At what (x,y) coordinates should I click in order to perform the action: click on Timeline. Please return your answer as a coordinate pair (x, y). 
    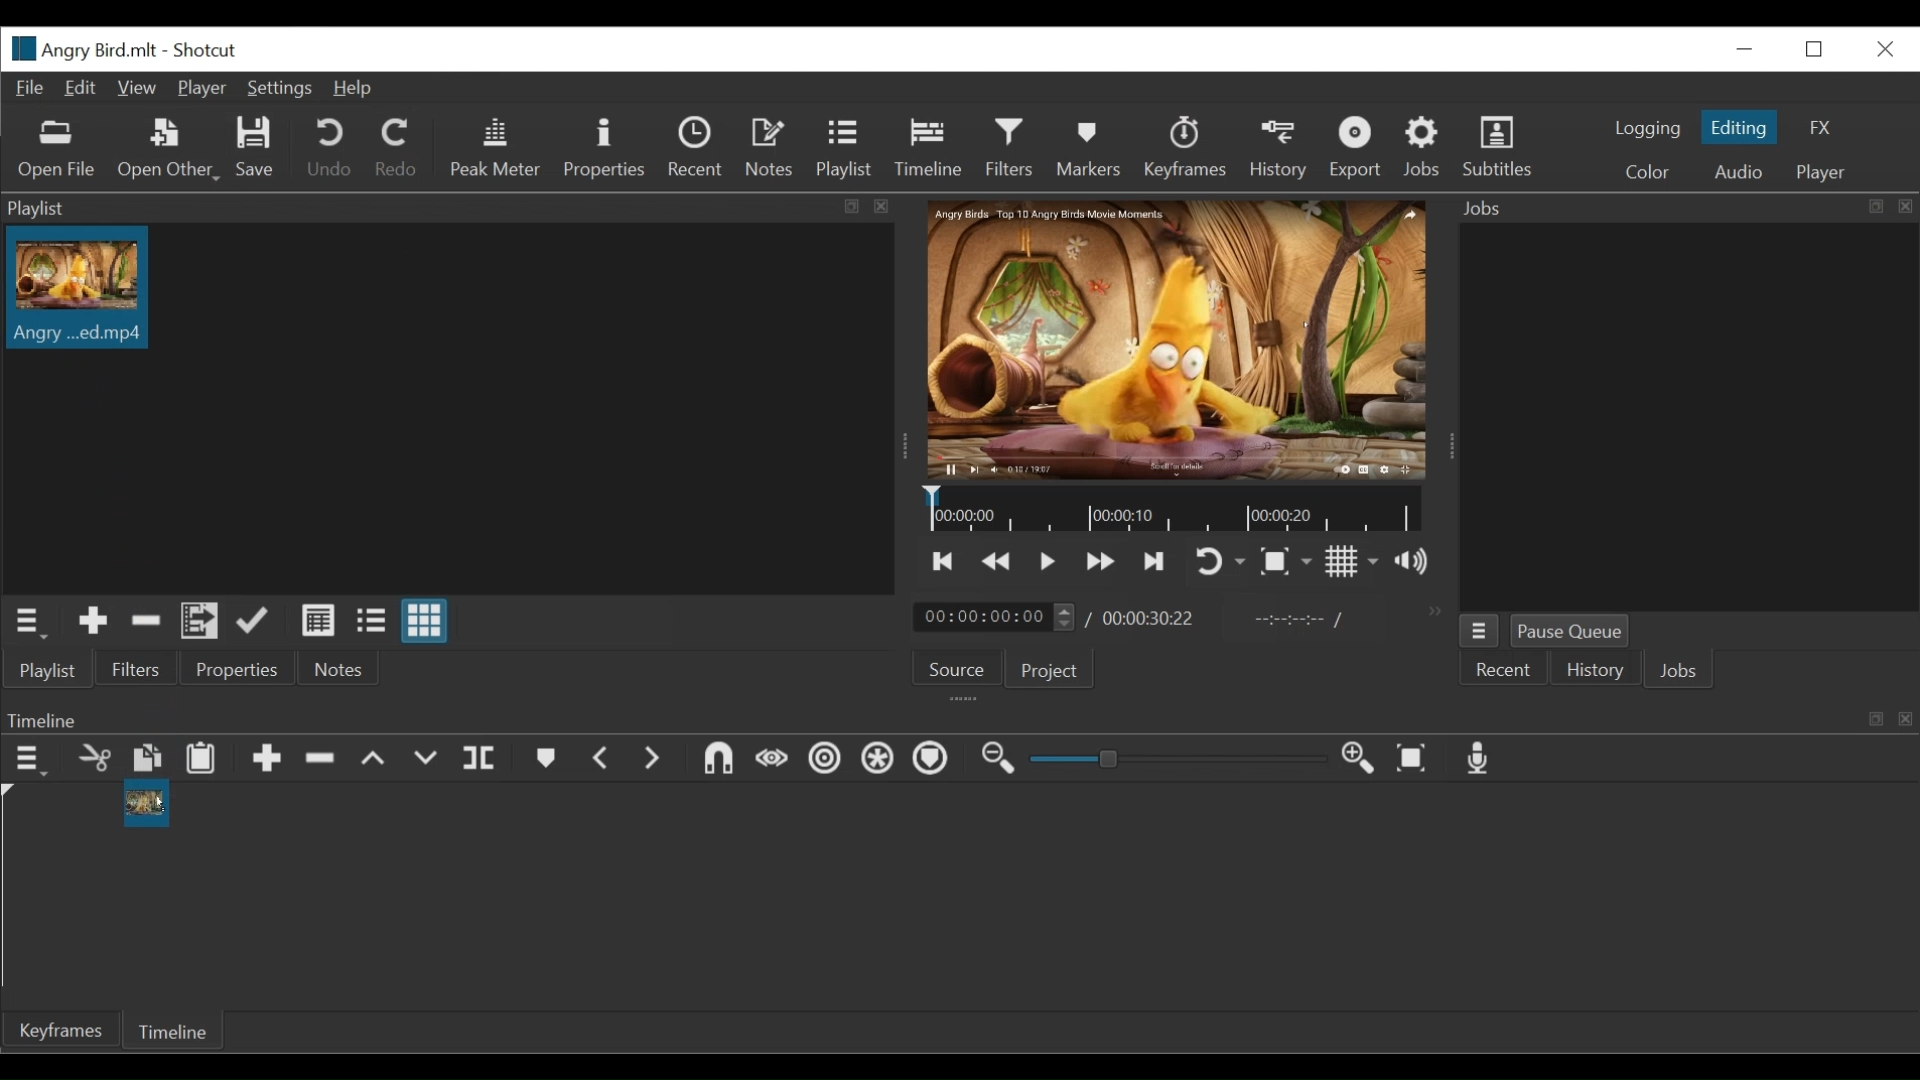
    Looking at the image, I should click on (958, 718).